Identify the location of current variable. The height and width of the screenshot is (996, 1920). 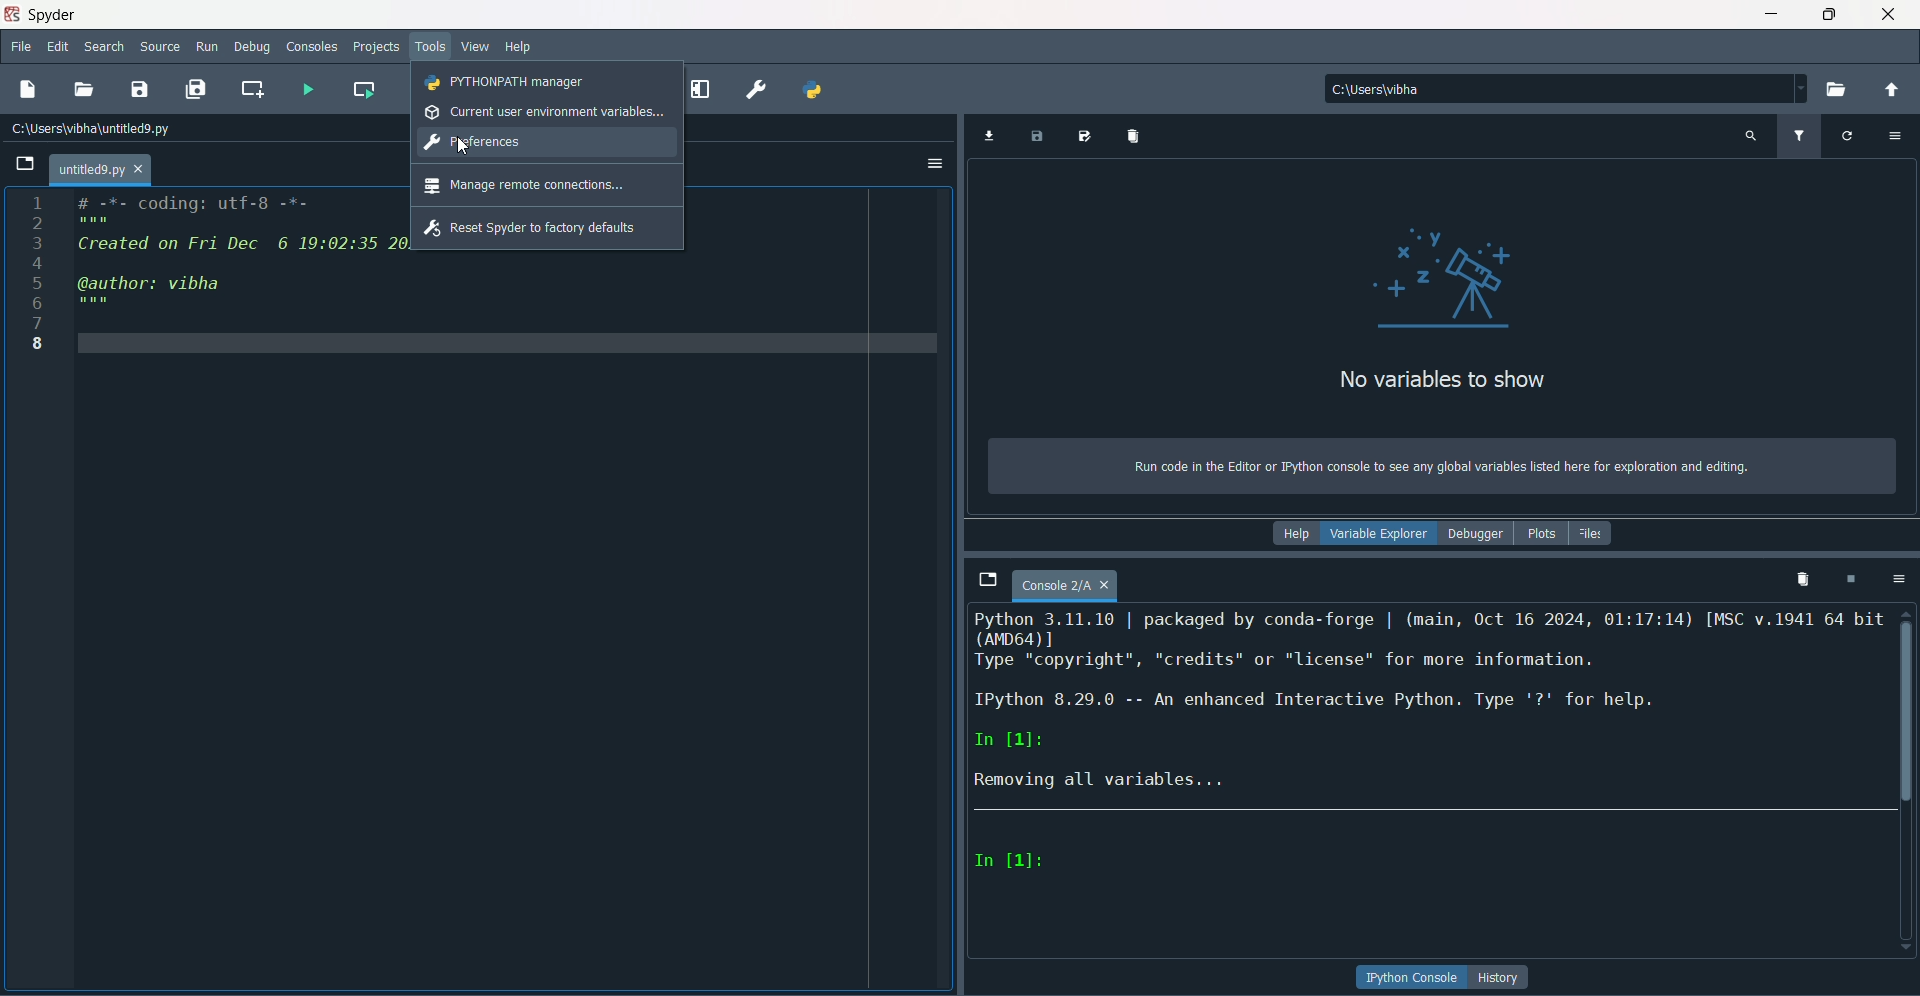
(545, 112).